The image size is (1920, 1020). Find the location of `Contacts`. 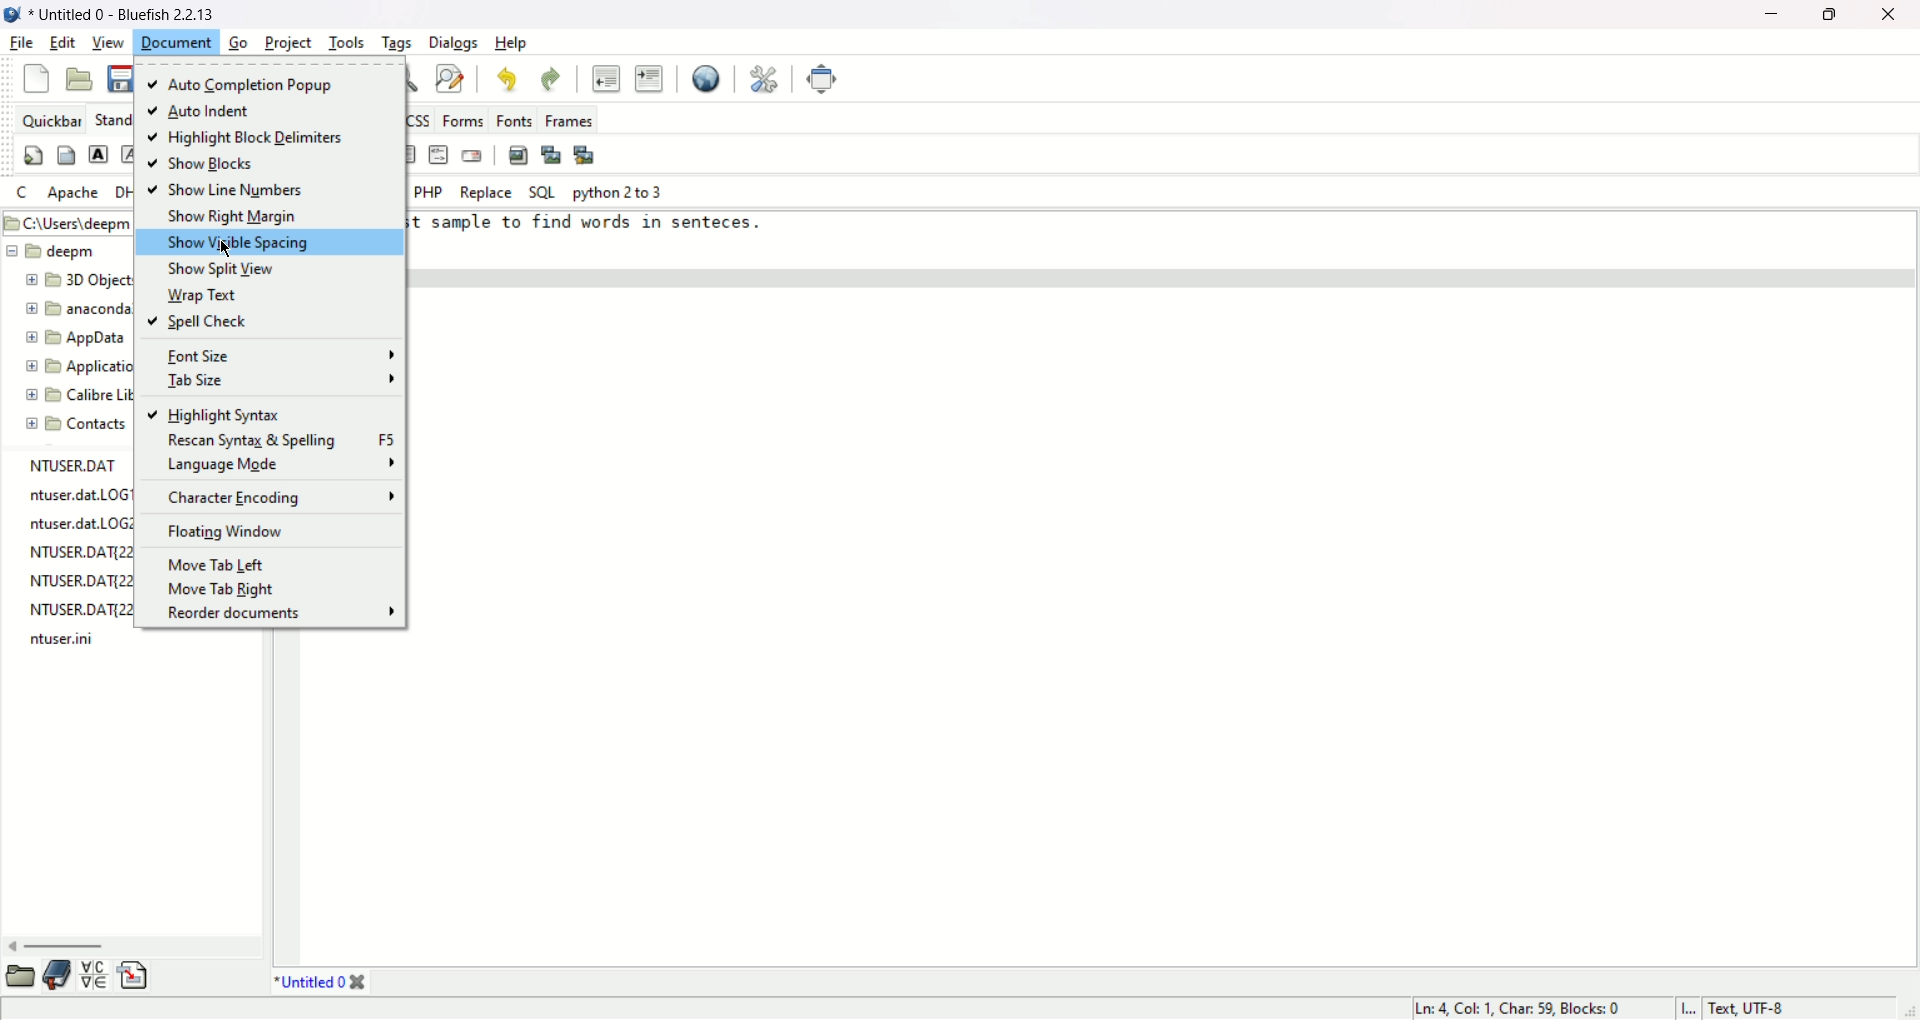

Contacts is located at coordinates (70, 424).